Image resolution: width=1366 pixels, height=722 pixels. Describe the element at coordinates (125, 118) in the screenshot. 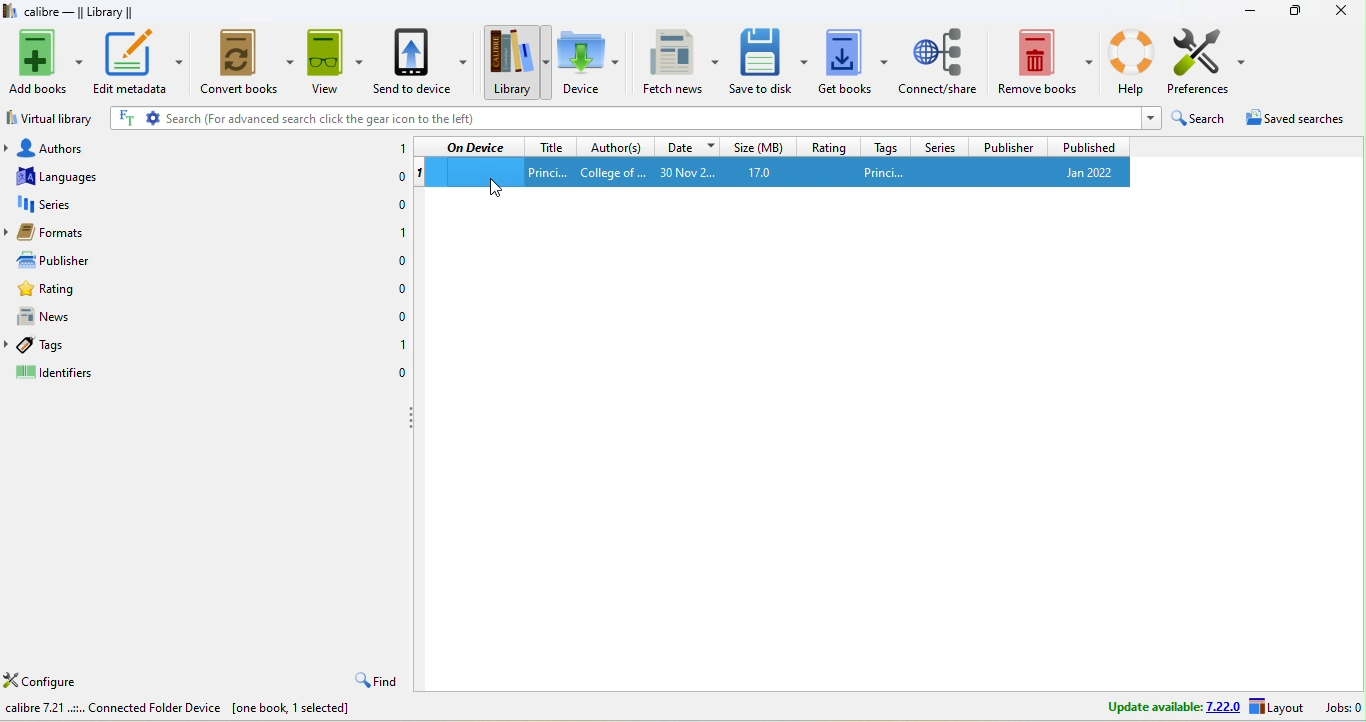

I see `FT` at that location.